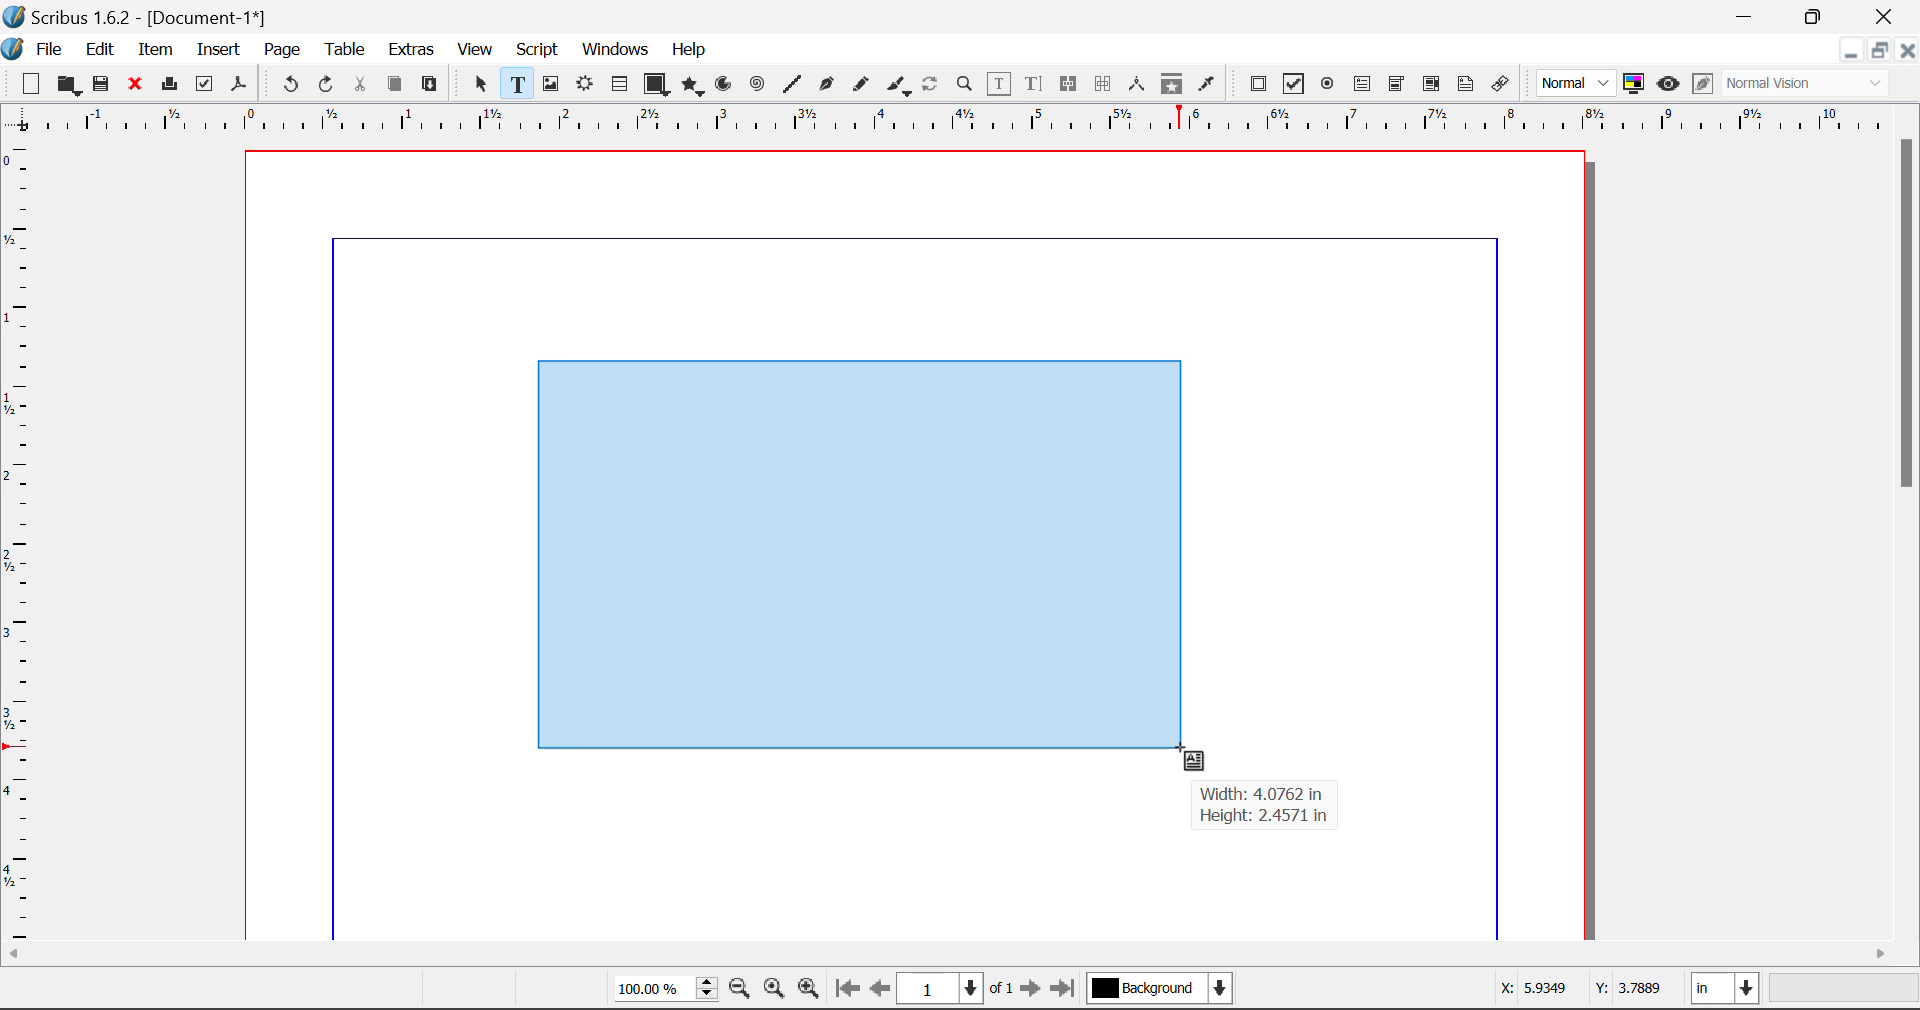  What do you see at coordinates (847, 991) in the screenshot?
I see `First Page` at bounding box center [847, 991].